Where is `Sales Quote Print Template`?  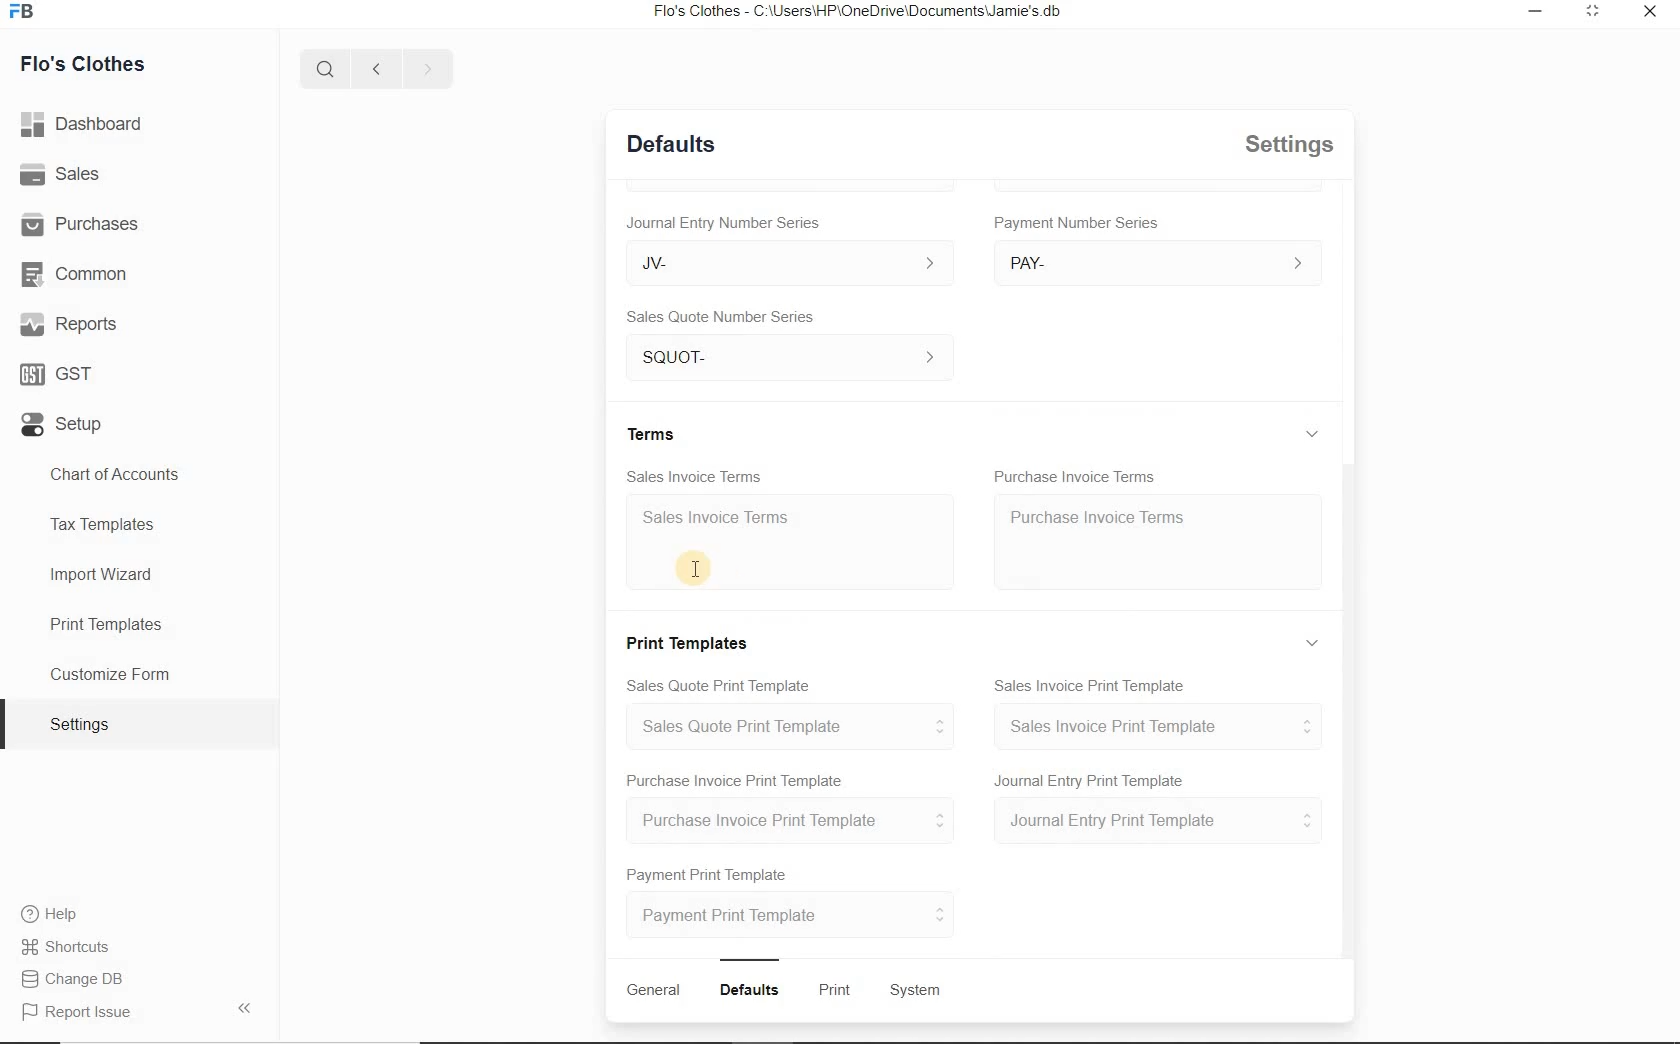 Sales Quote Print Template is located at coordinates (716, 686).